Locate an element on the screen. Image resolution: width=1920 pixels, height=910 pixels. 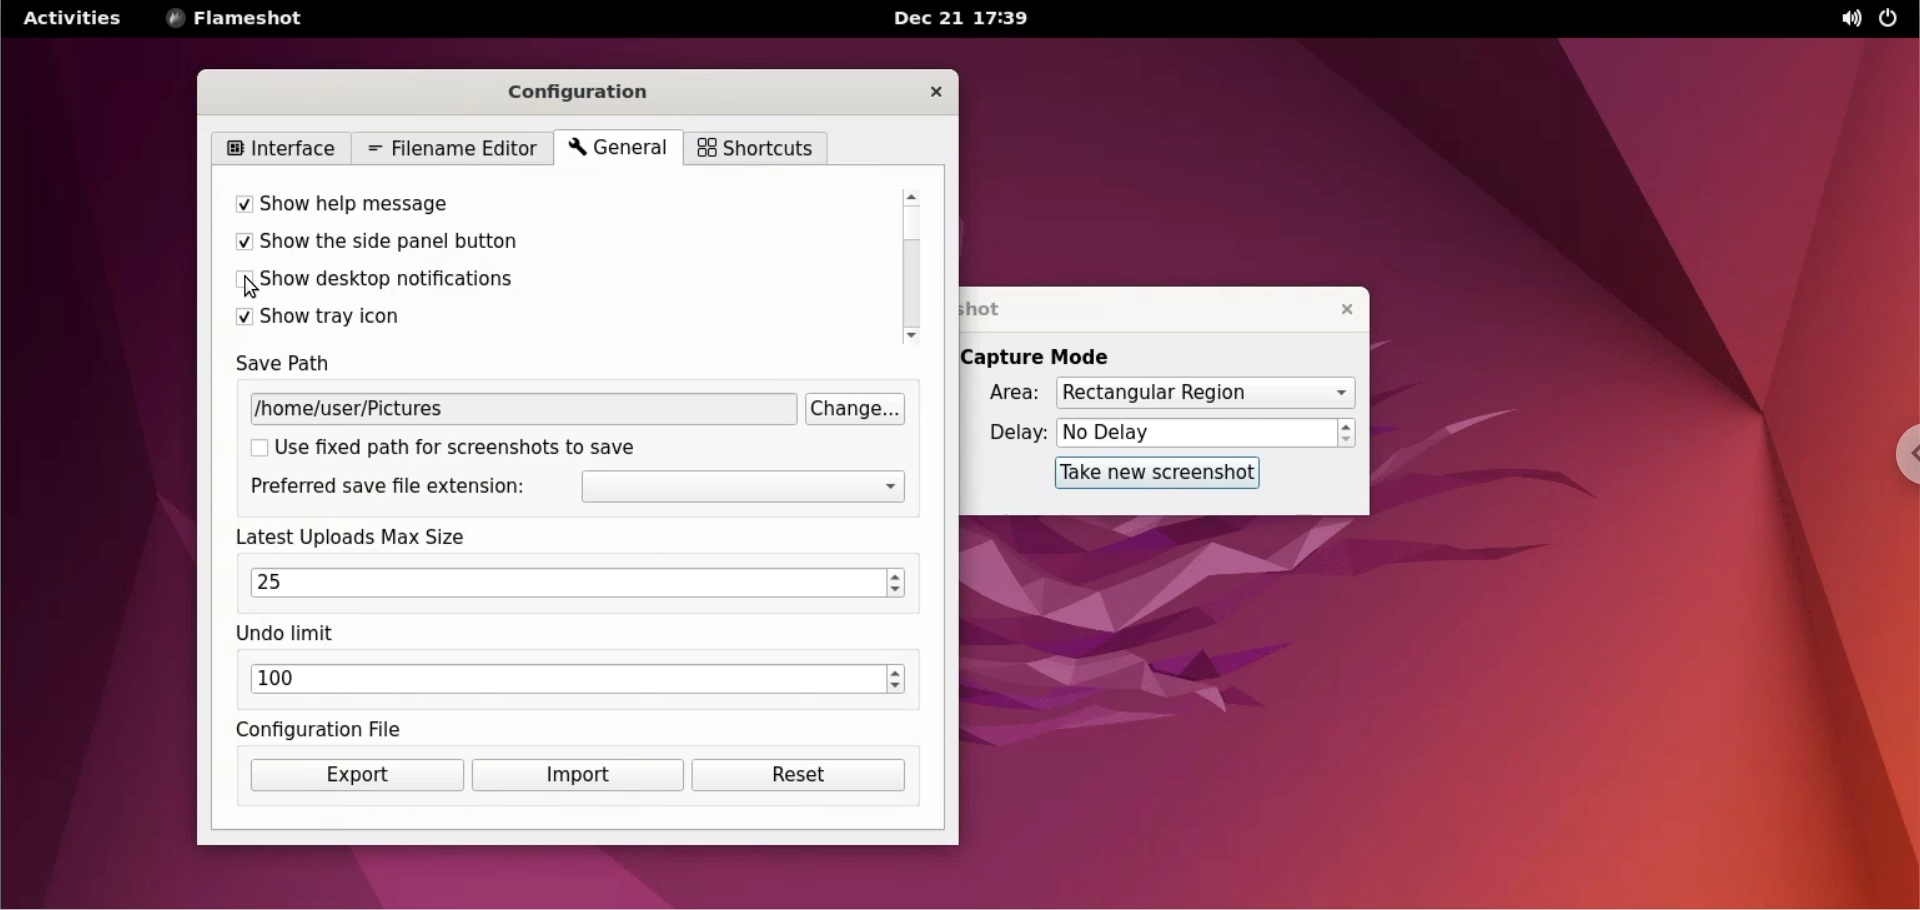
export  is located at coordinates (357, 775).